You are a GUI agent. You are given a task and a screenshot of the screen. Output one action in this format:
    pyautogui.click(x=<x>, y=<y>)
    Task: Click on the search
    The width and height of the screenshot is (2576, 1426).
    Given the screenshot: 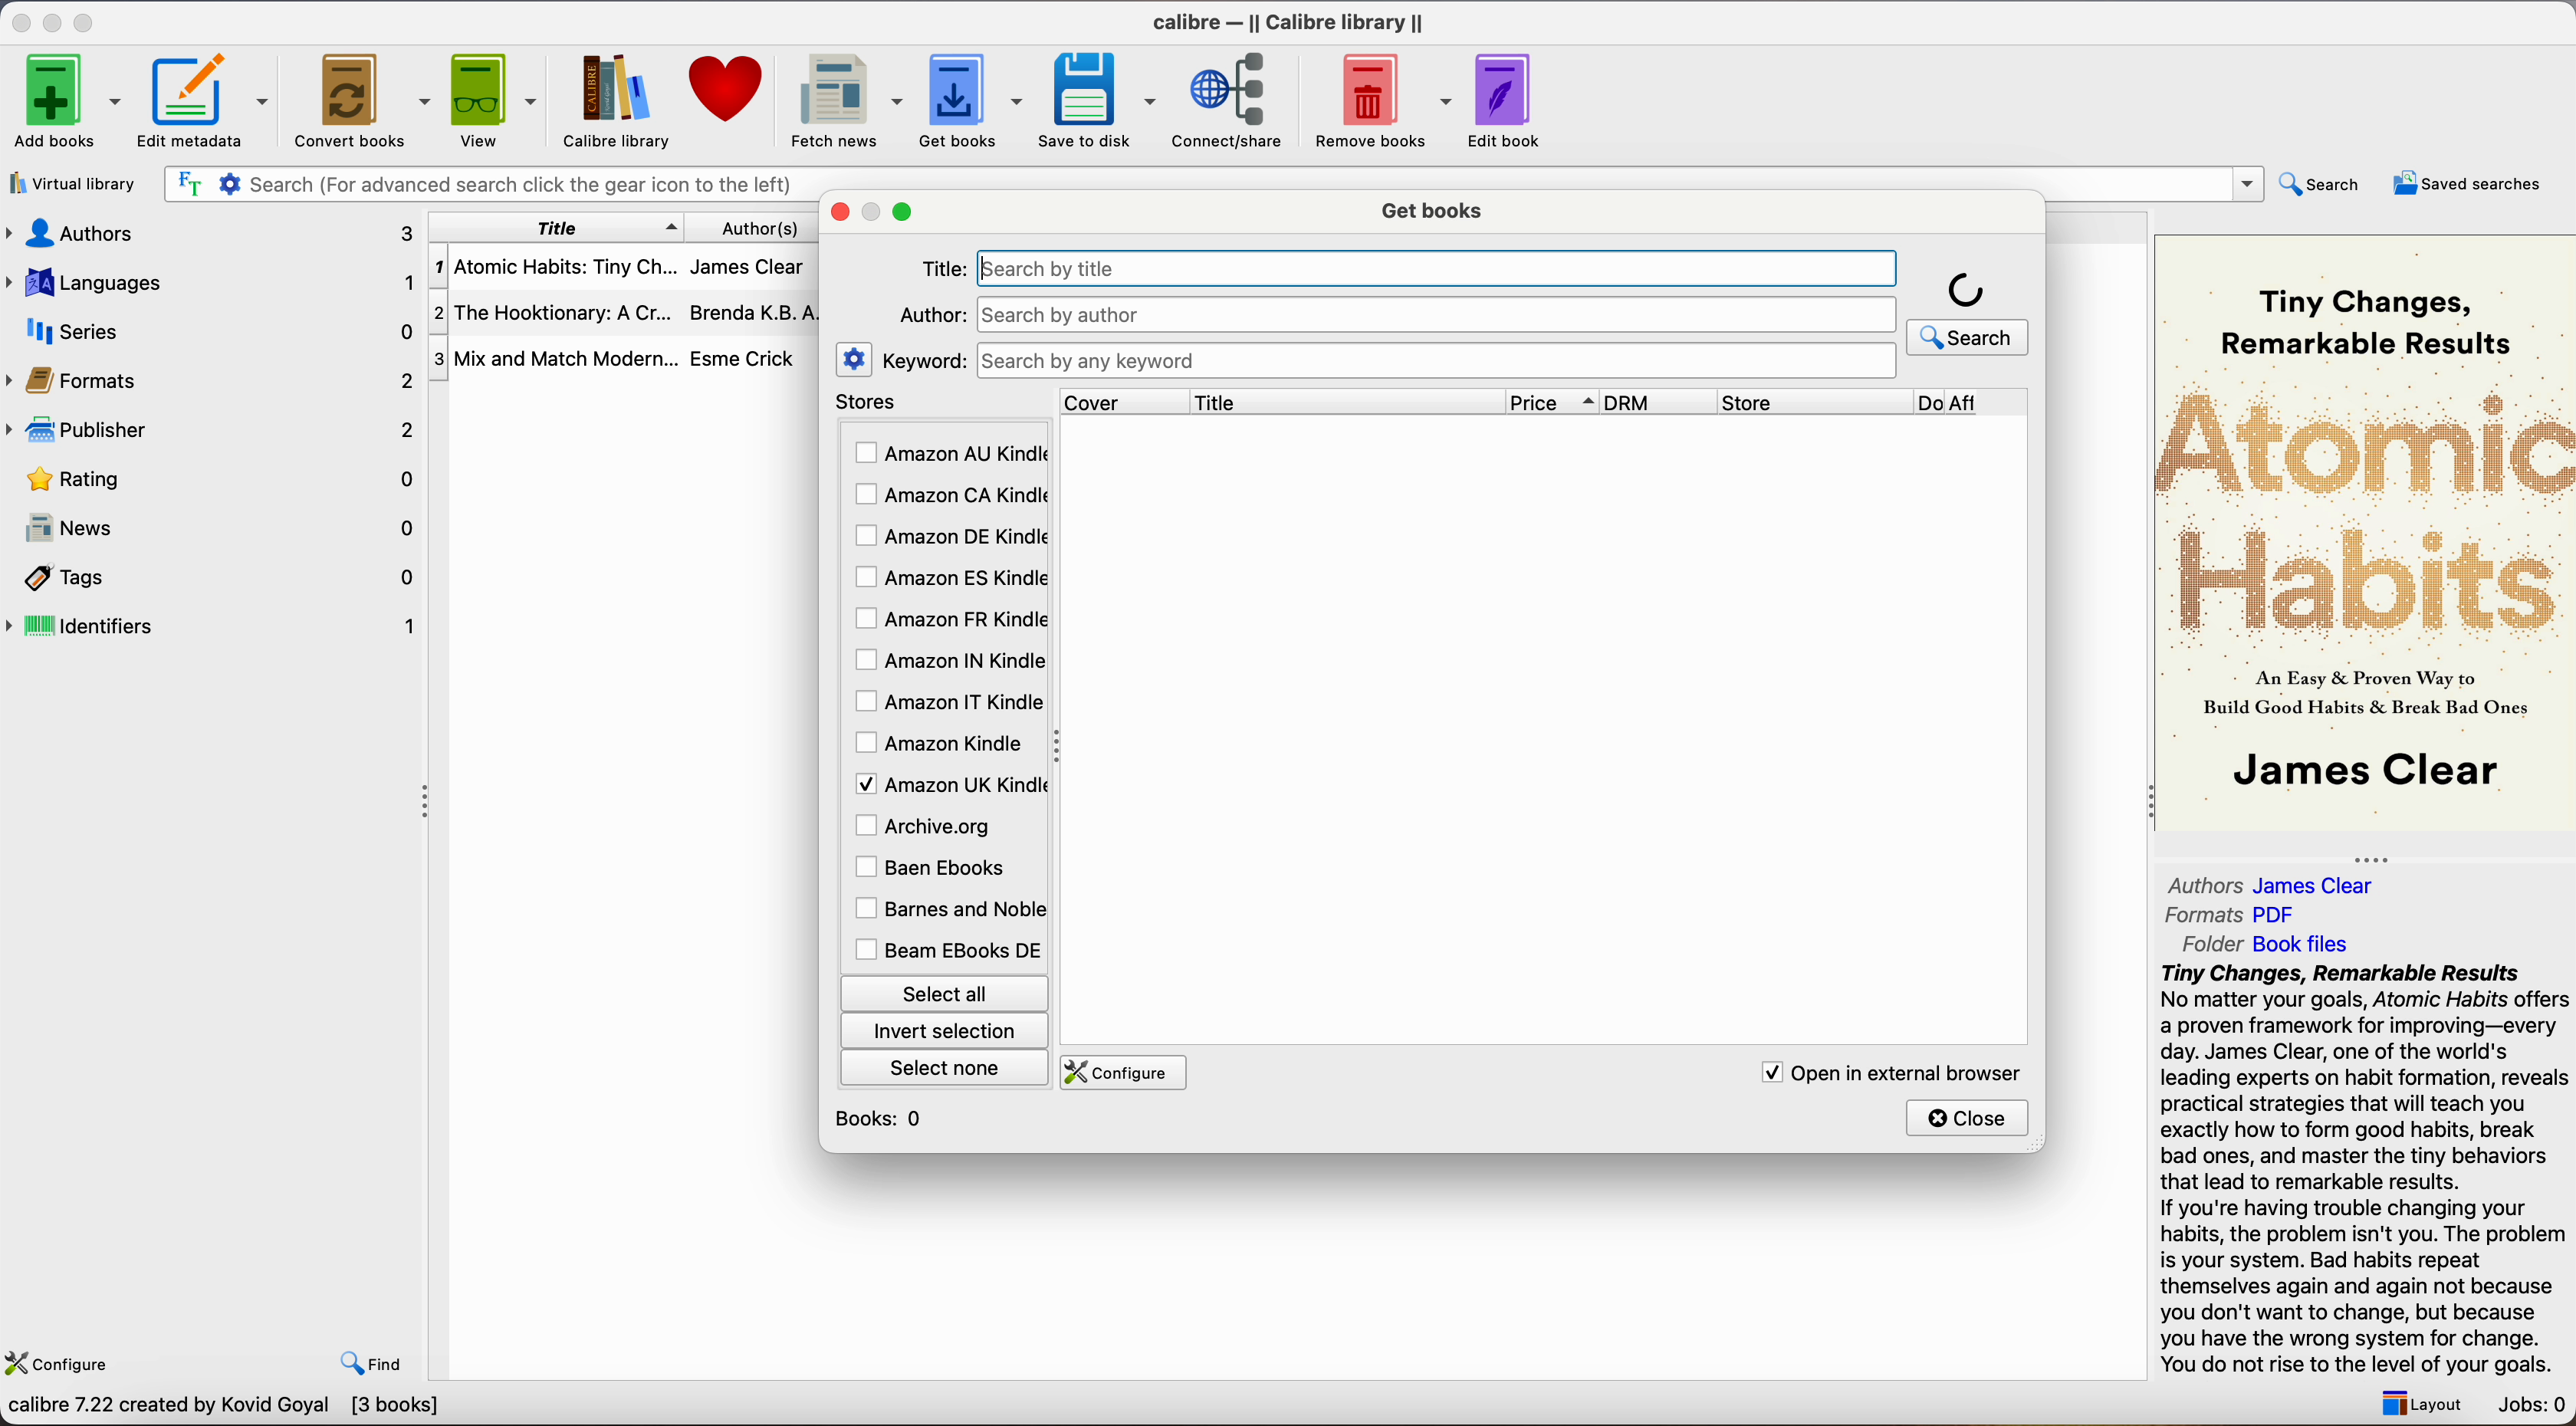 What is the action you would take?
    pyautogui.click(x=1969, y=311)
    